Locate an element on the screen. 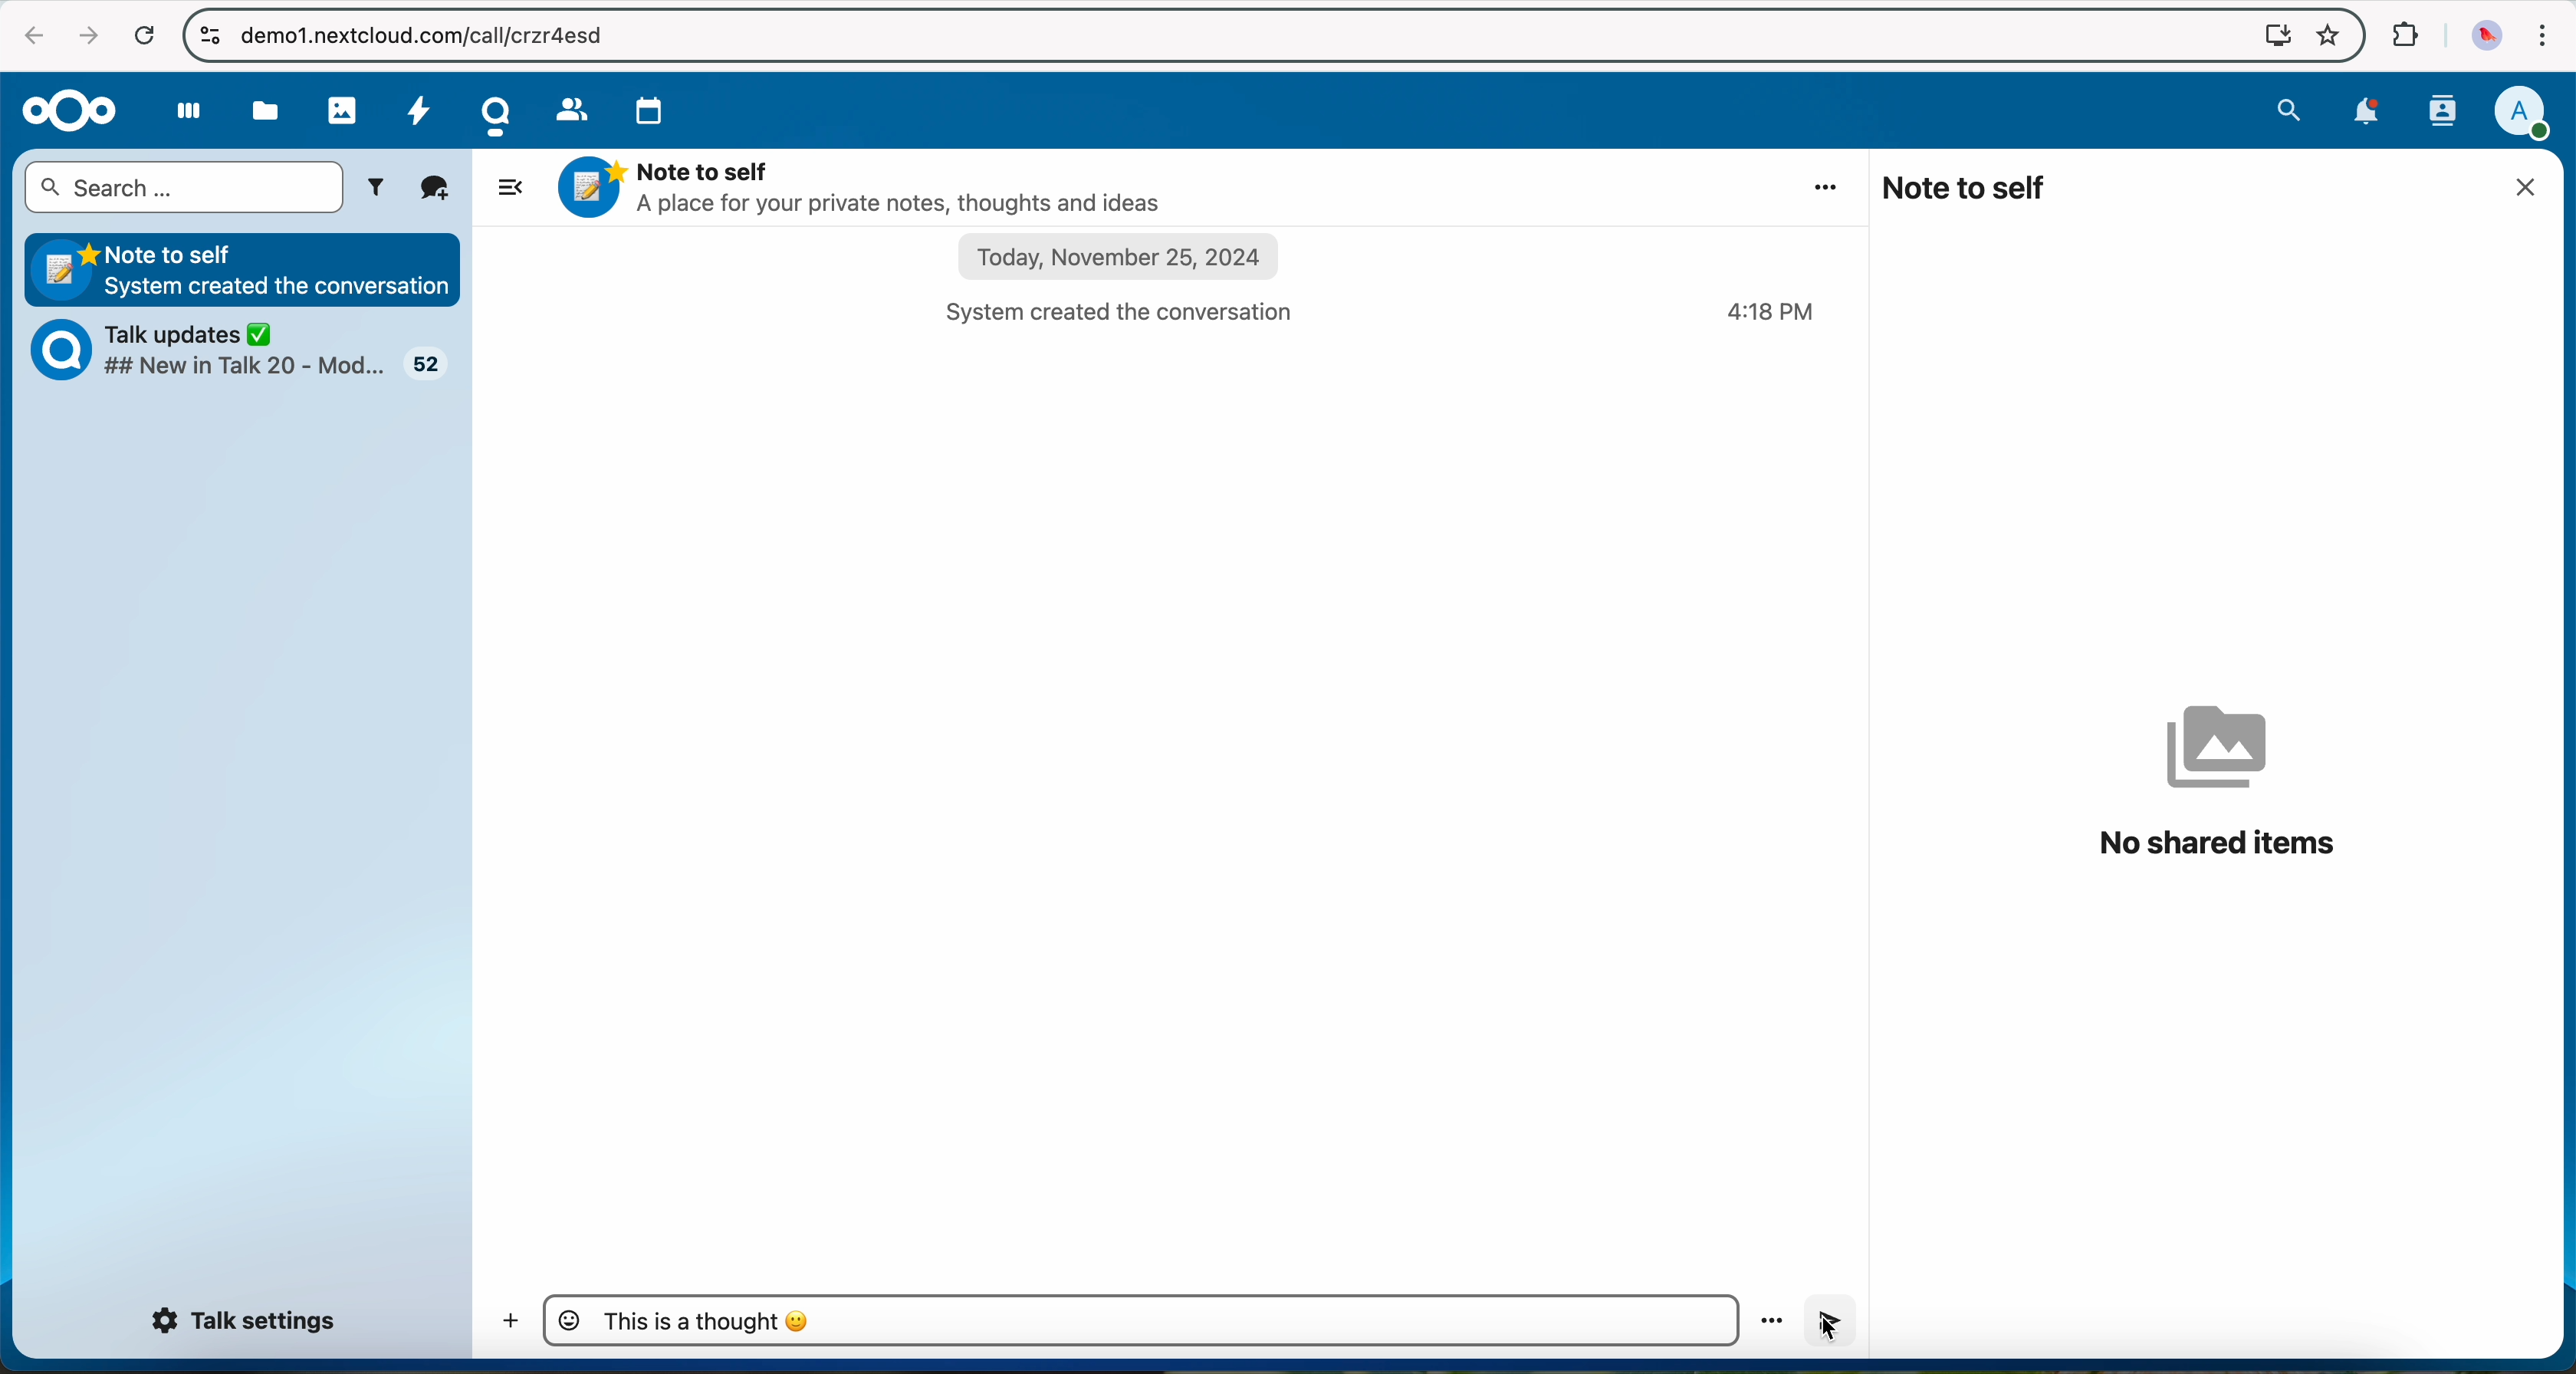  URL is located at coordinates (444, 34).